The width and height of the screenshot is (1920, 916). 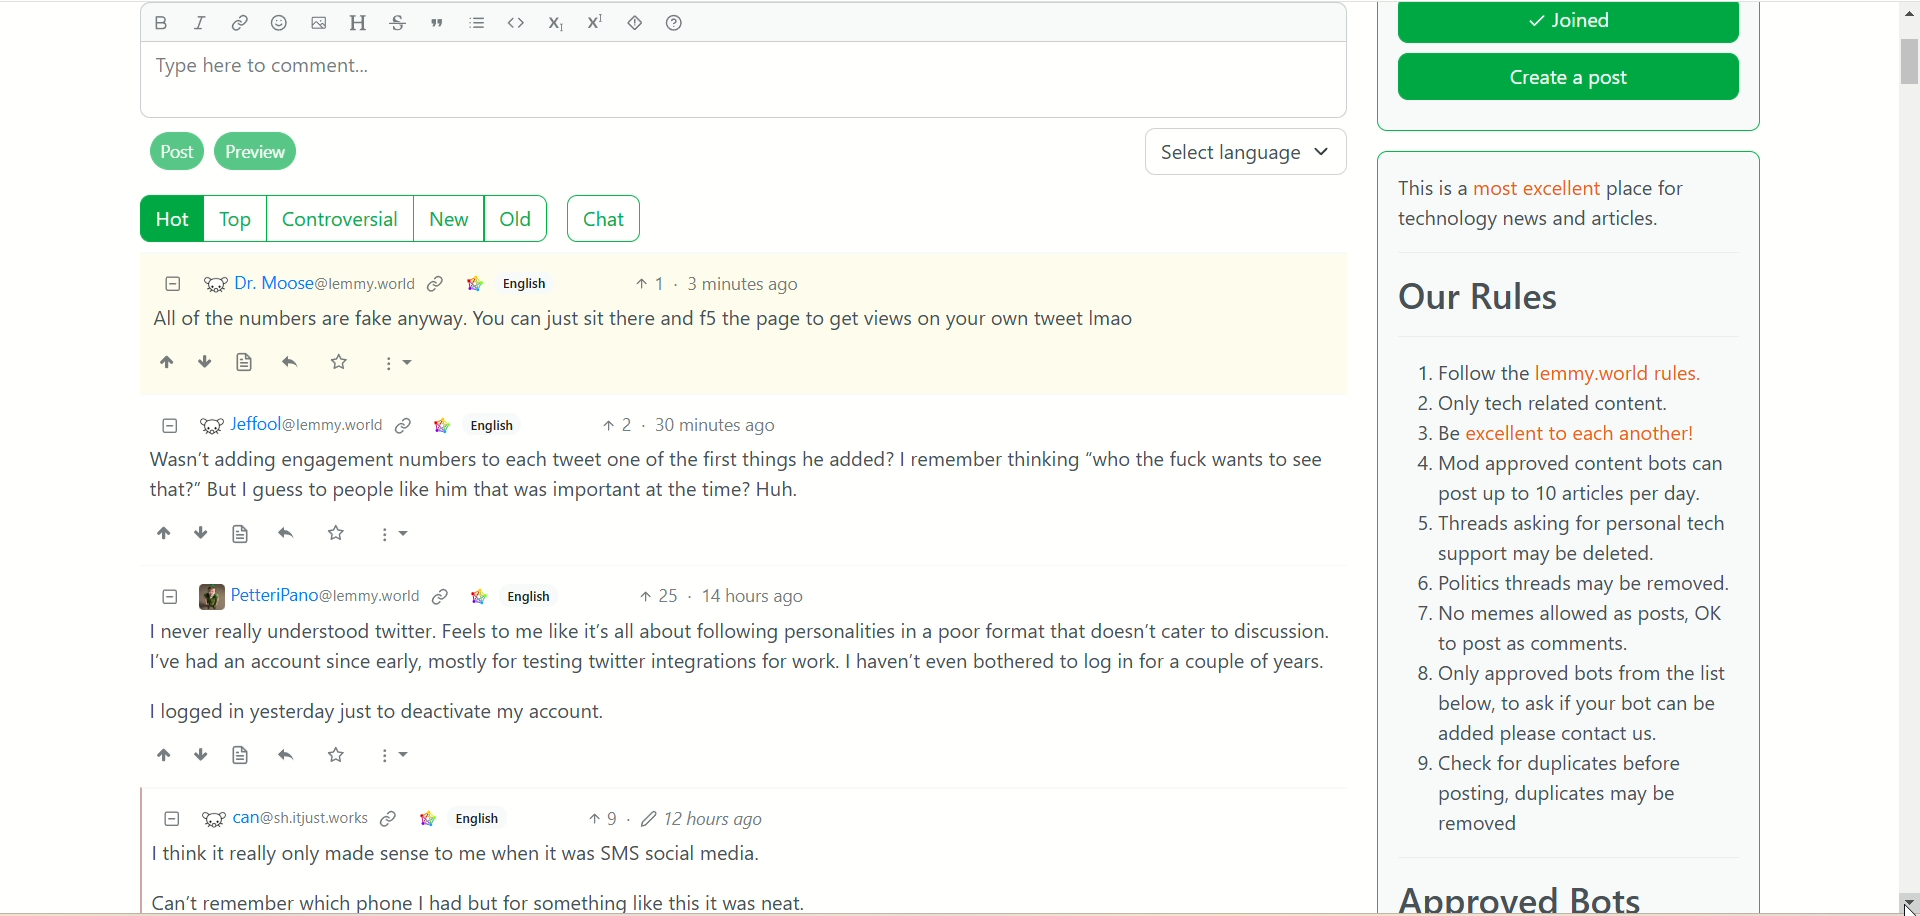 What do you see at coordinates (620, 425) in the screenshot?
I see `Upvote 2` at bounding box center [620, 425].